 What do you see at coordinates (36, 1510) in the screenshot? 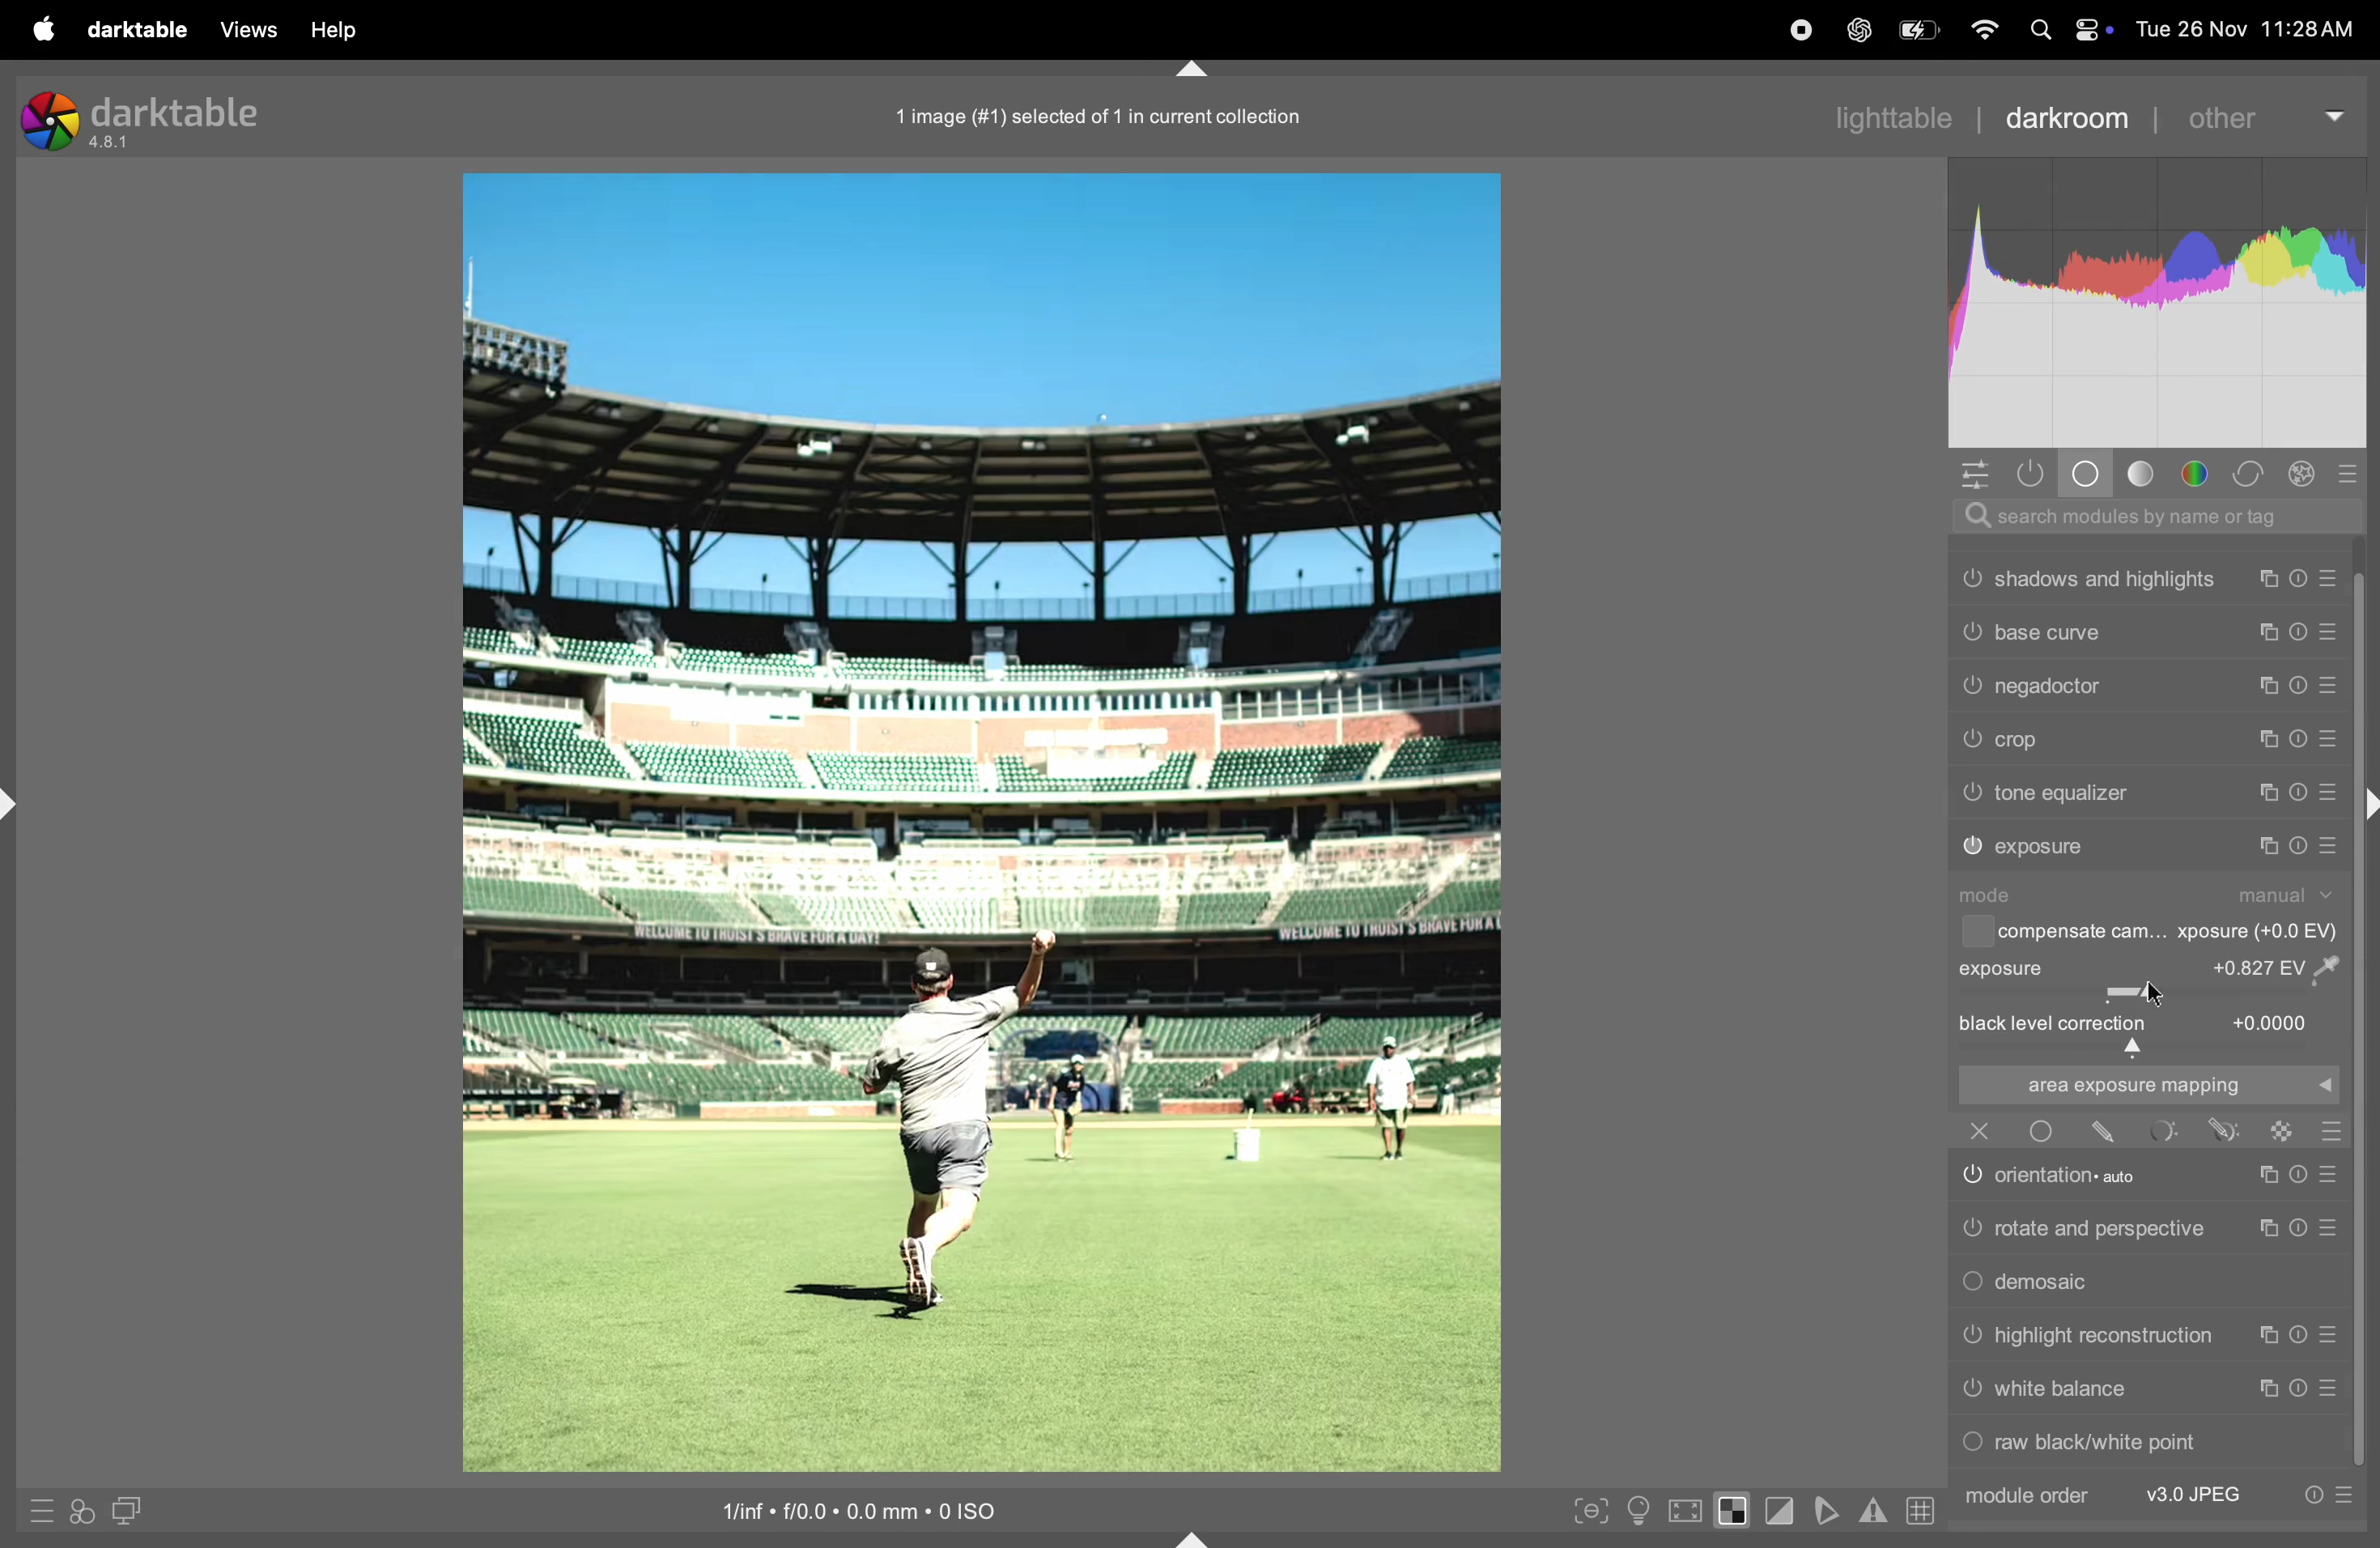
I see `quick acess to presets` at bounding box center [36, 1510].